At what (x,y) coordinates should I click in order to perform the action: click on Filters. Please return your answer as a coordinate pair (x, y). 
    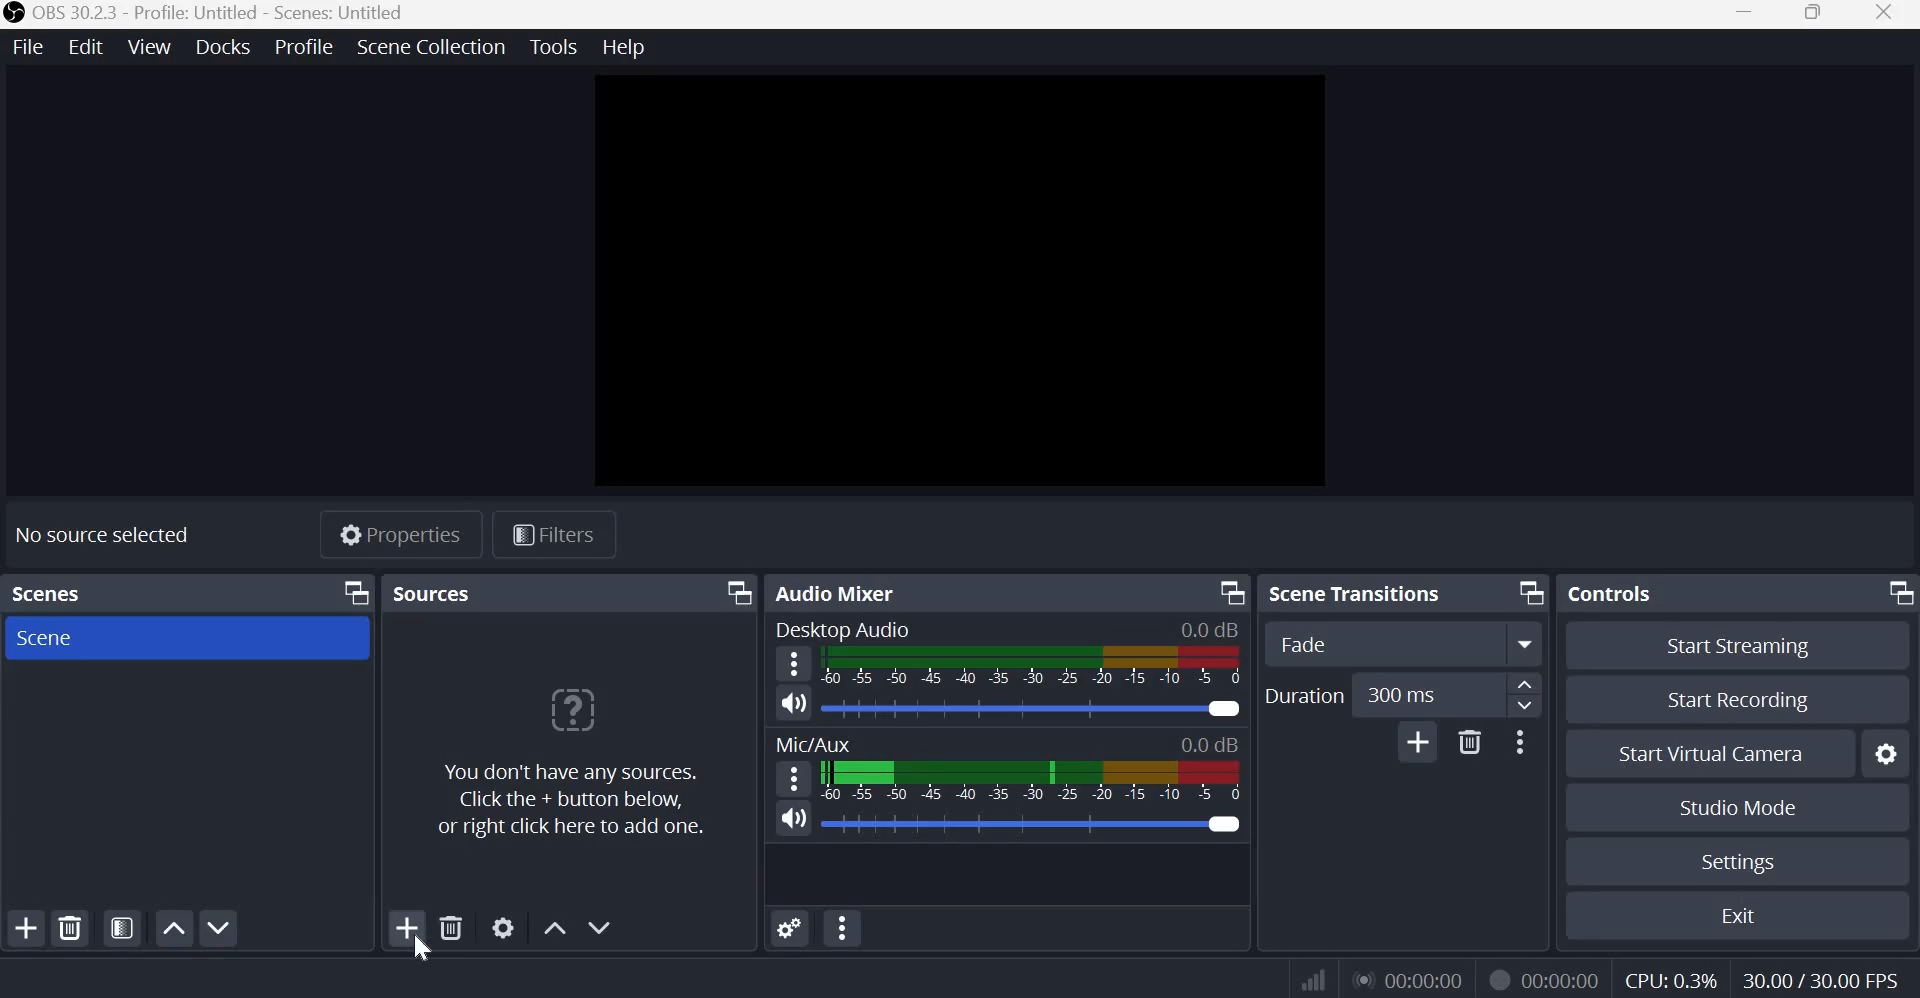
    Looking at the image, I should click on (561, 536).